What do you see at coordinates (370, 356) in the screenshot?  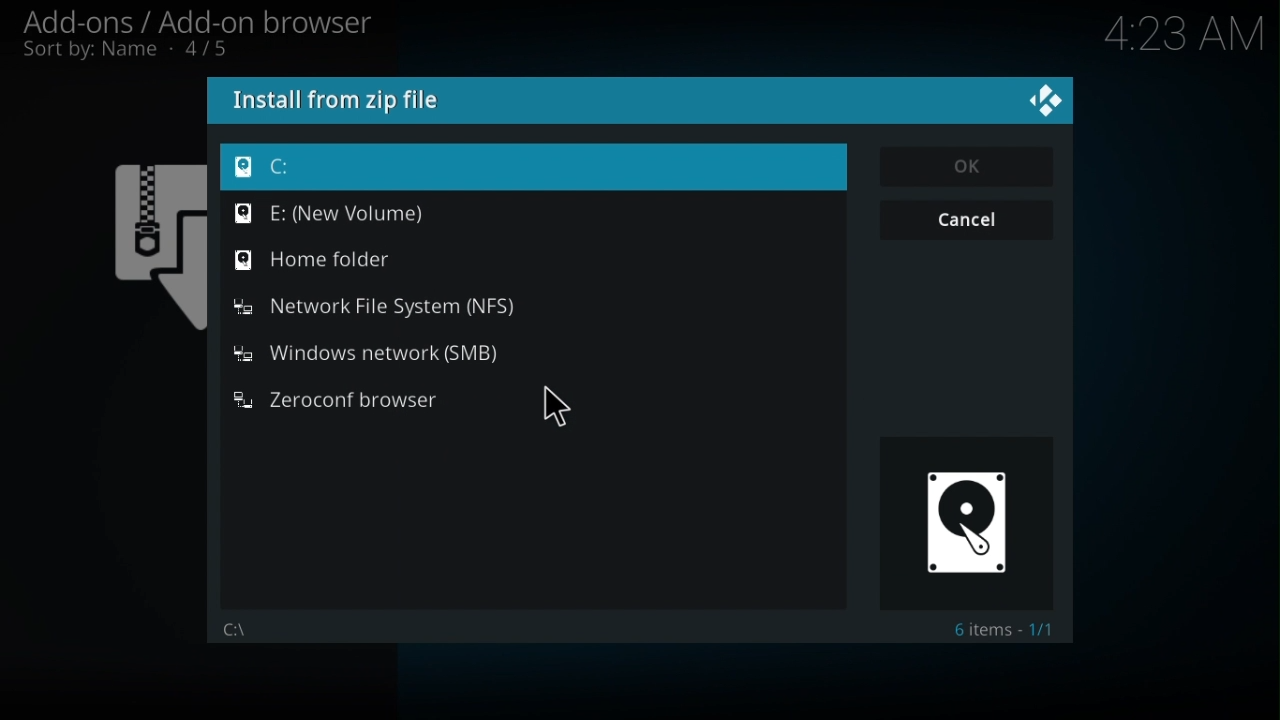 I see `Windows network` at bounding box center [370, 356].